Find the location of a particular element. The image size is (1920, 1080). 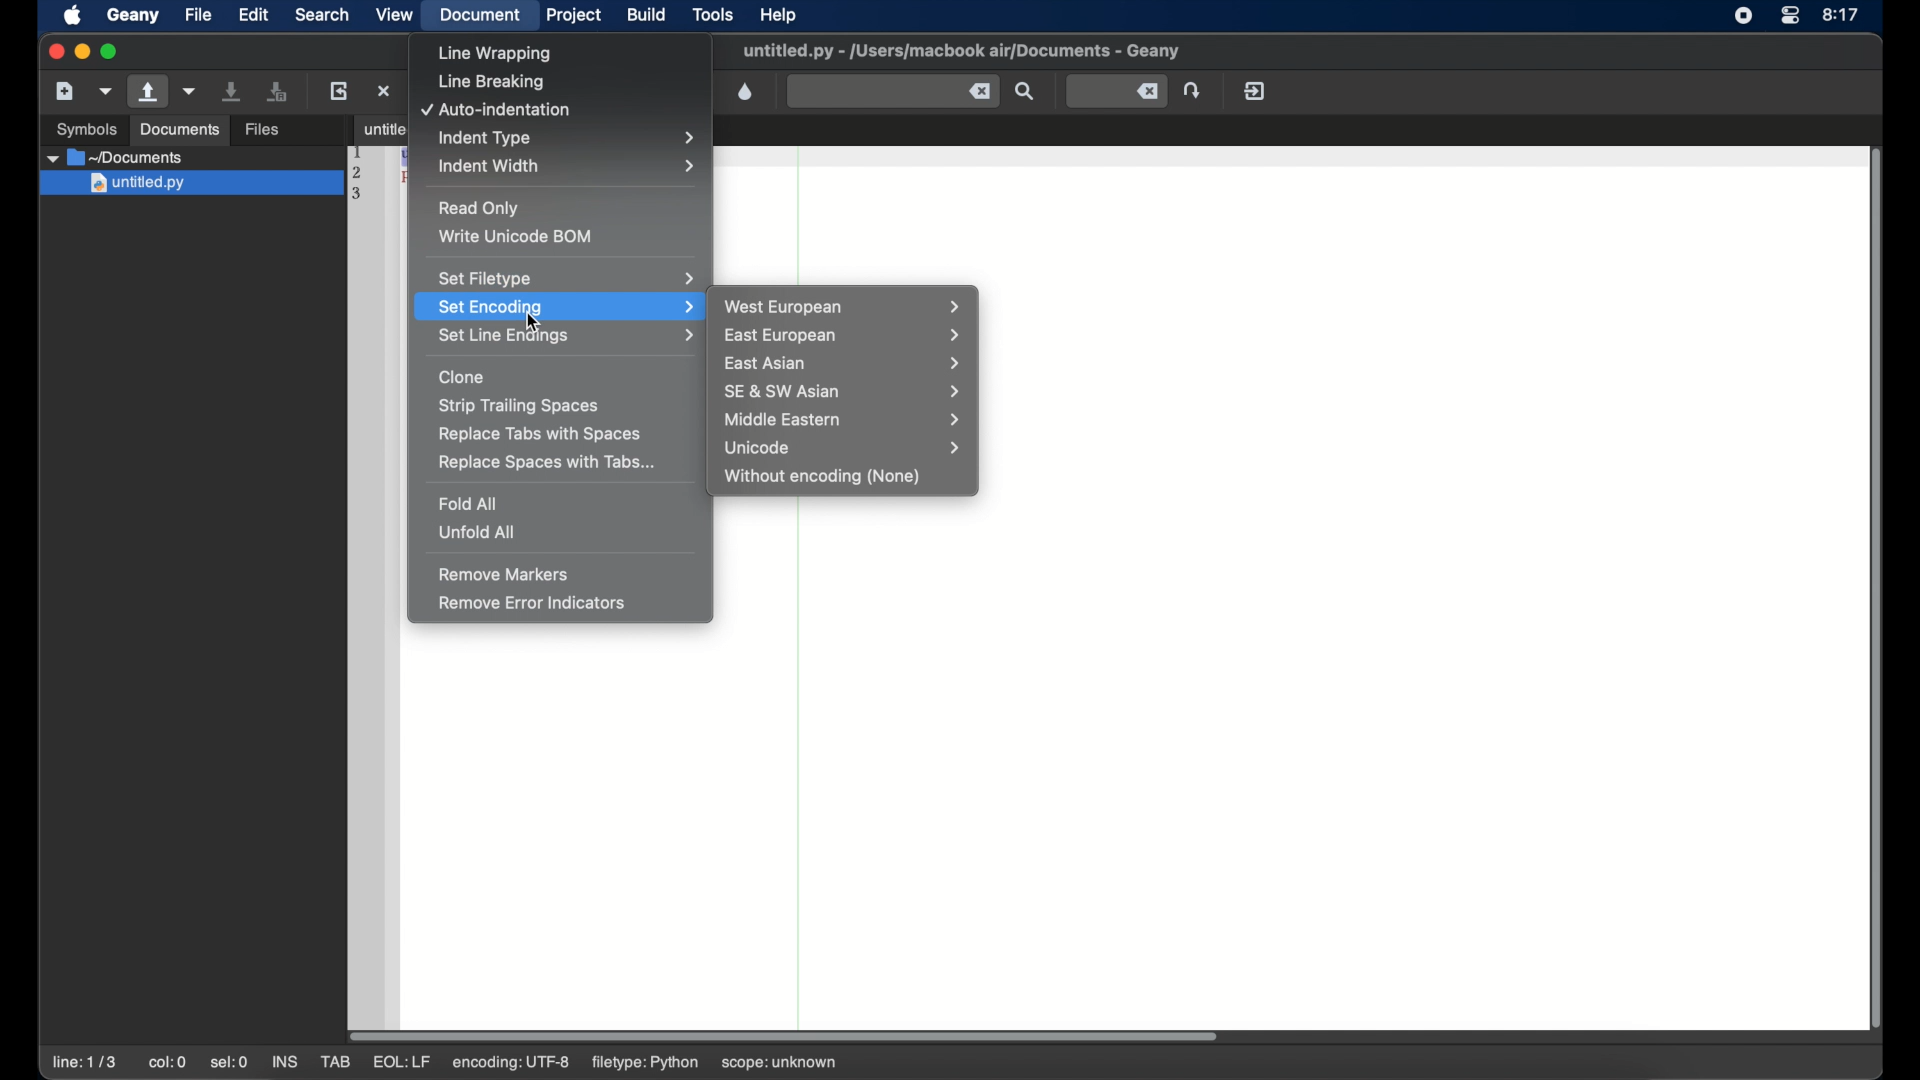

documents is located at coordinates (180, 130).